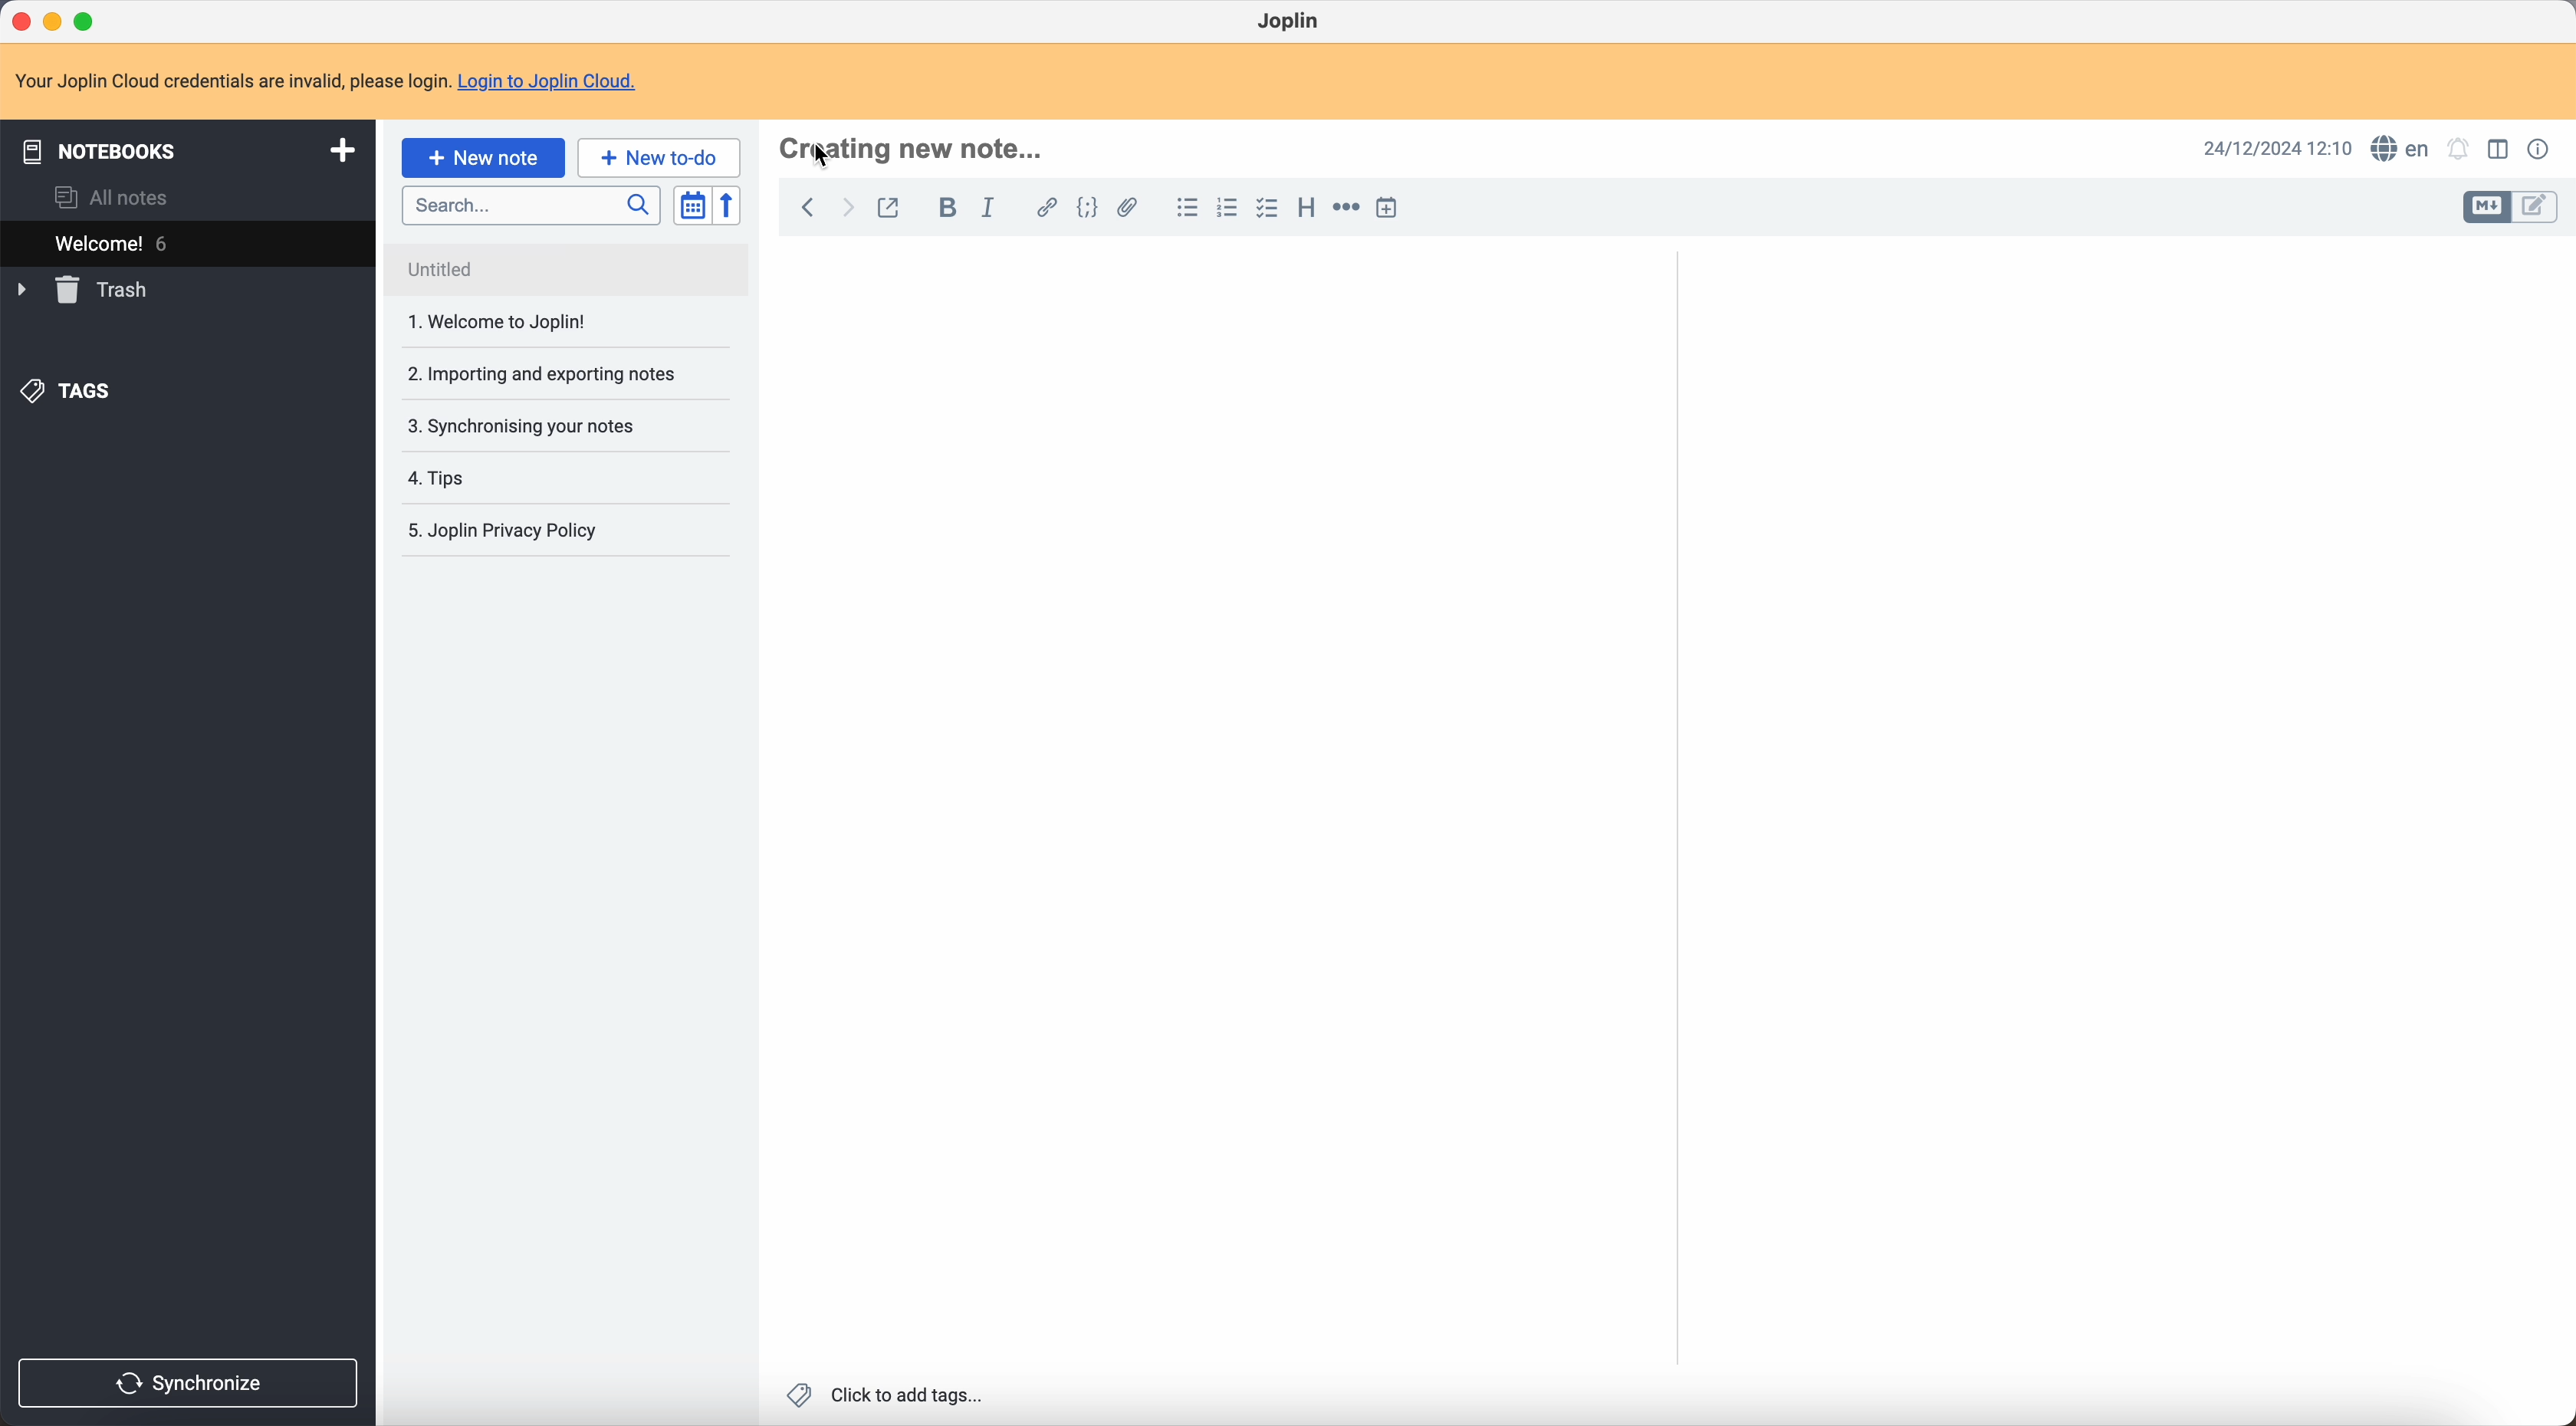  What do you see at coordinates (530, 203) in the screenshot?
I see `search bar` at bounding box center [530, 203].